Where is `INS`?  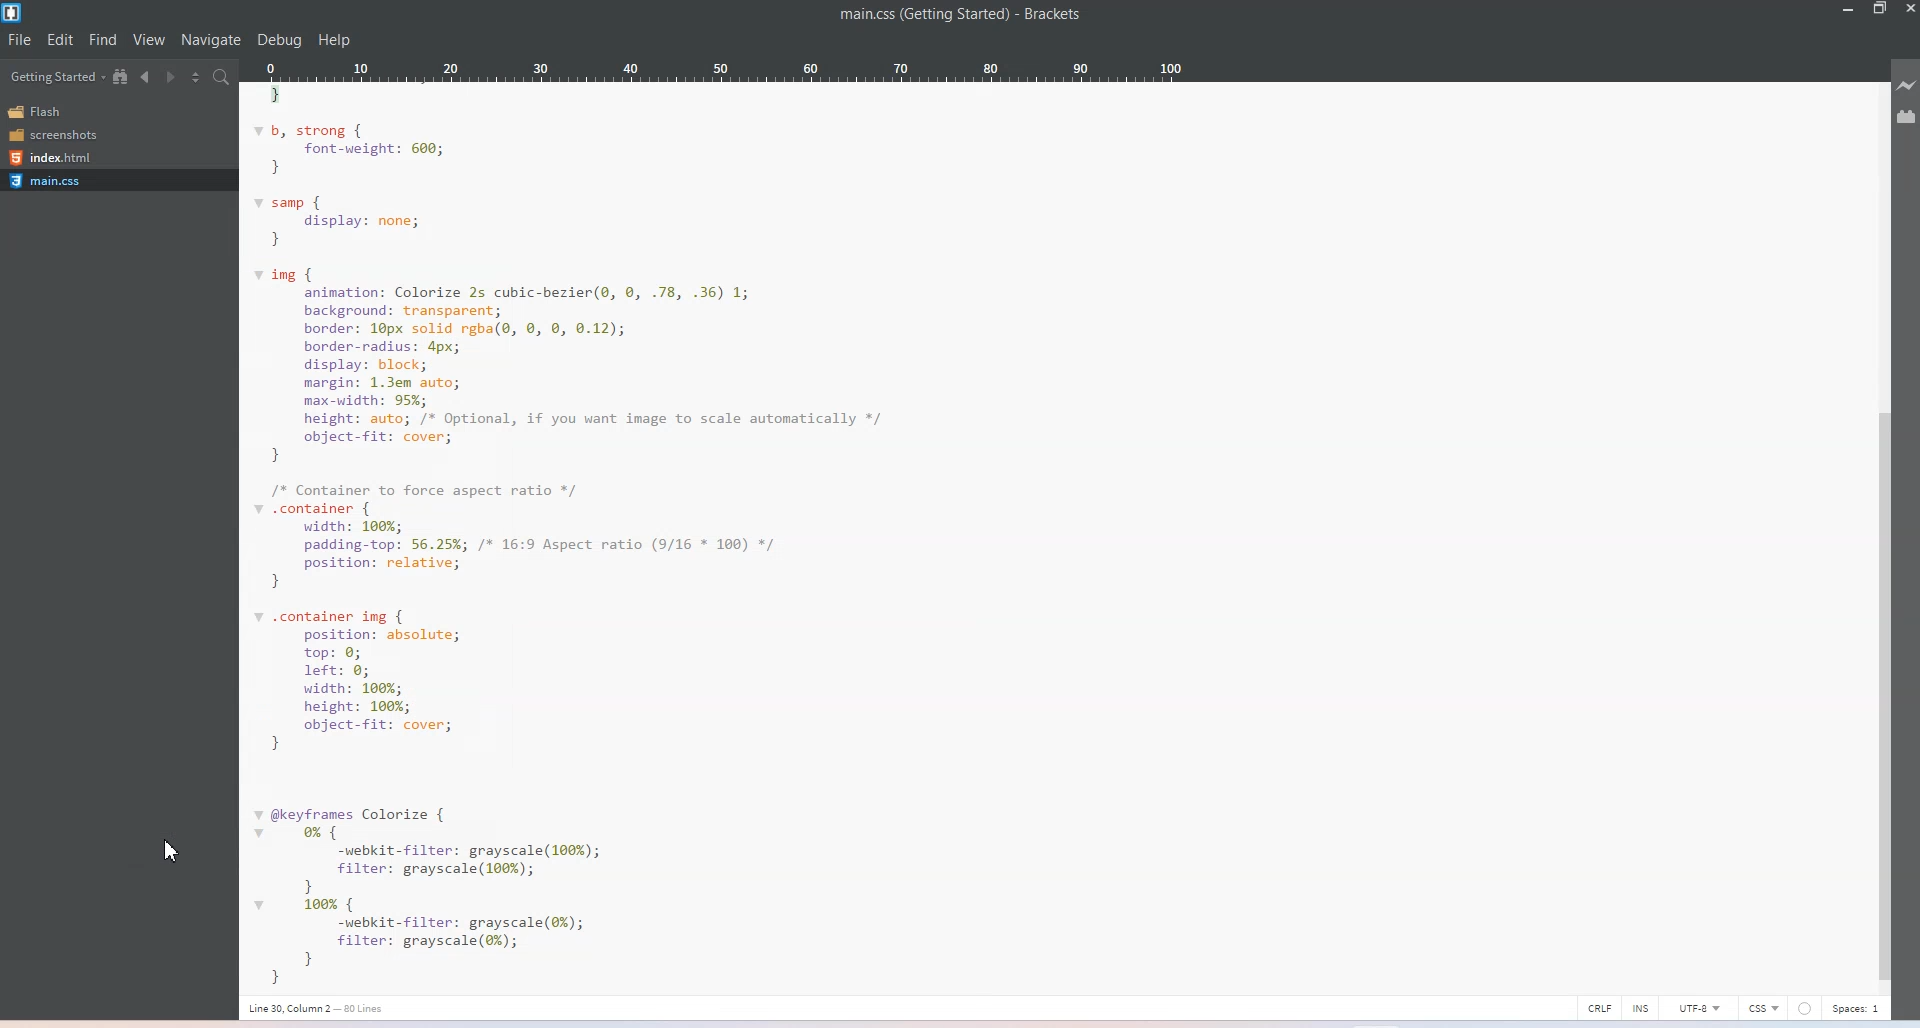 INS is located at coordinates (1640, 1007).